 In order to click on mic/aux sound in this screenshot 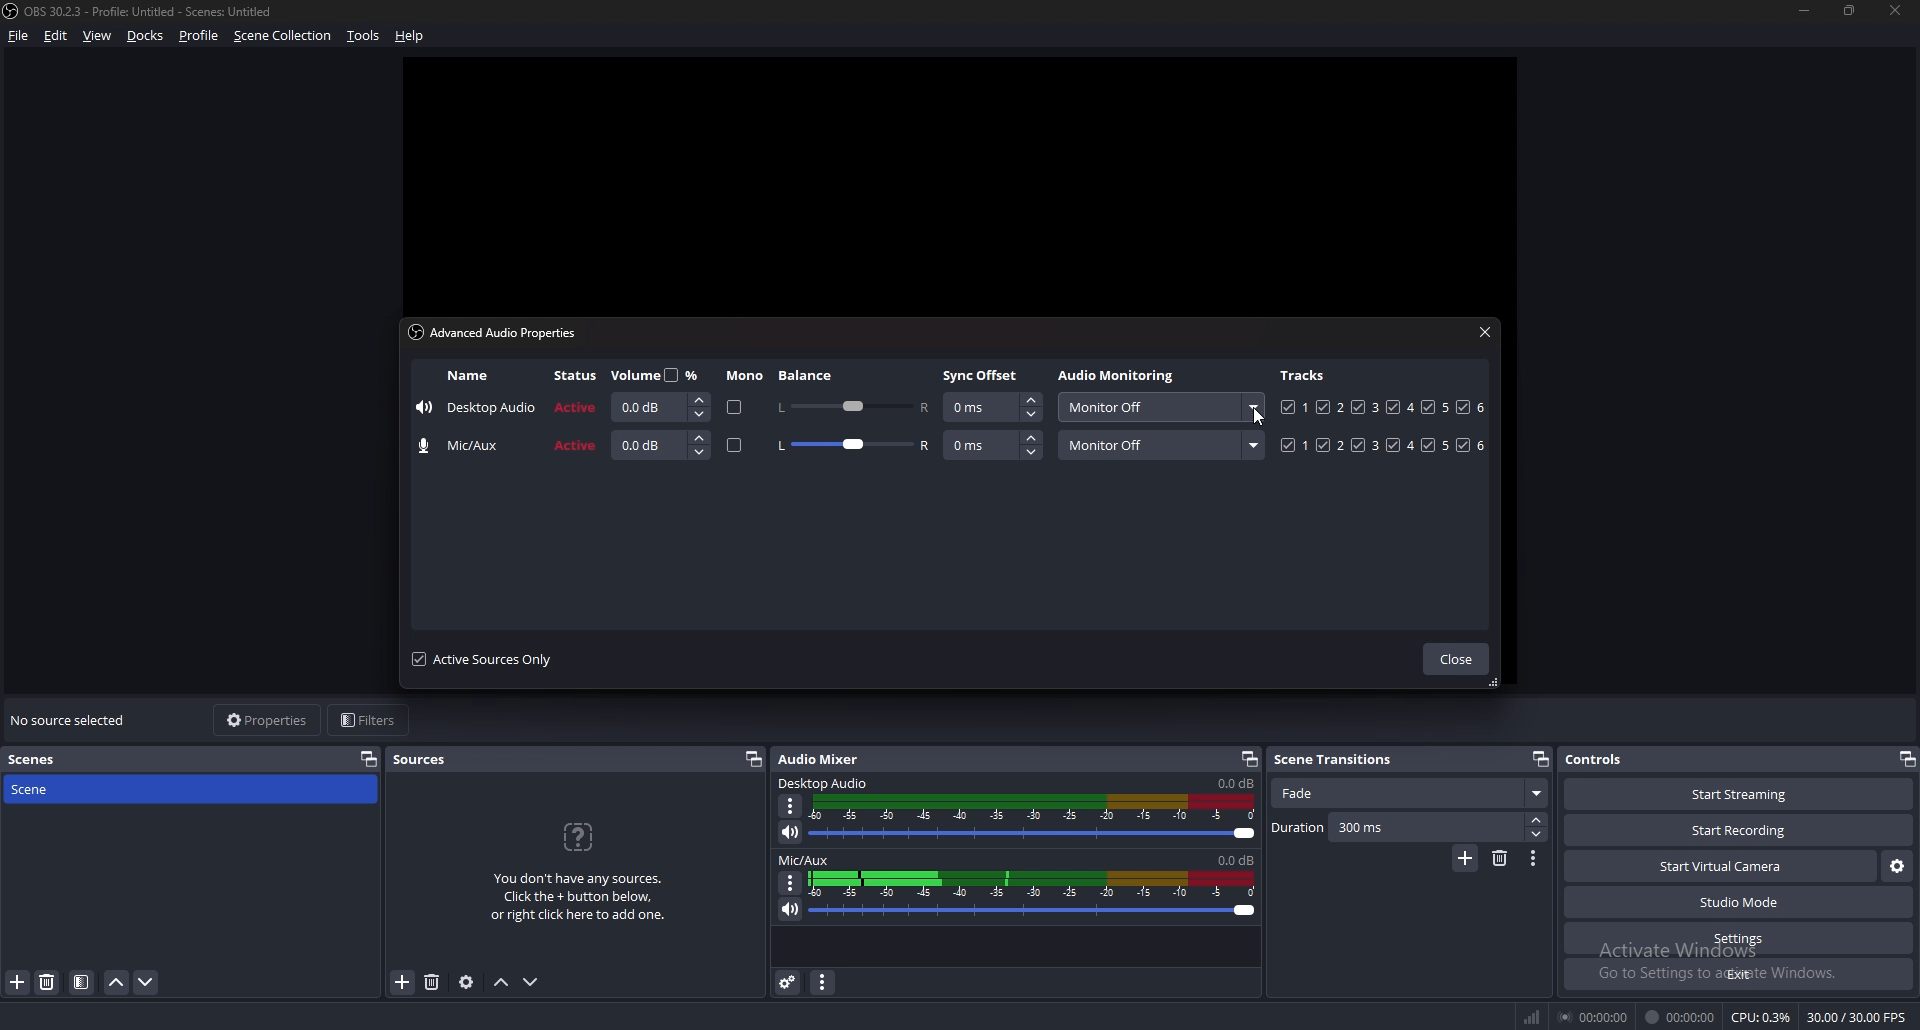, I will do `click(1233, 859)`.